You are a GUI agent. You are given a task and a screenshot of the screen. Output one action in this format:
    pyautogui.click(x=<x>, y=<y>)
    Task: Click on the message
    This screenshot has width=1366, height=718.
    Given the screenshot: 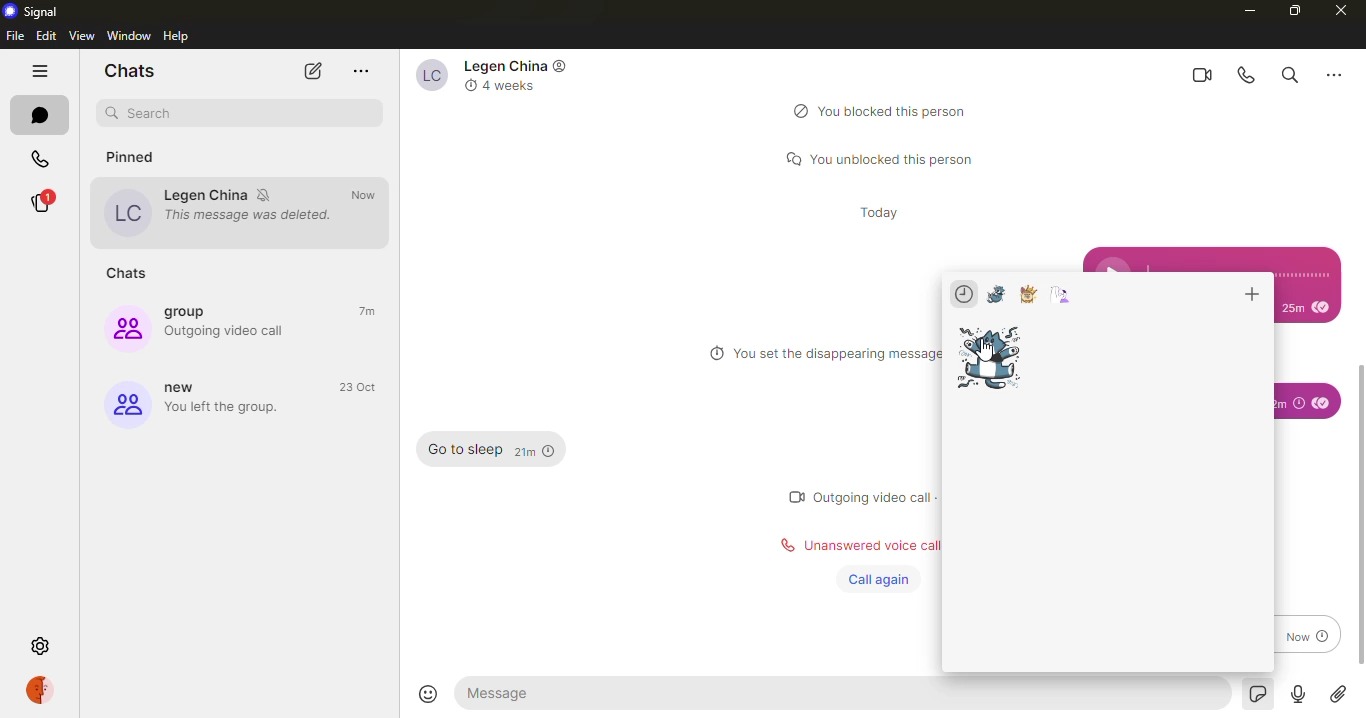 What is the action you would take?
    pyautogui.click(x=526, y=692)
    